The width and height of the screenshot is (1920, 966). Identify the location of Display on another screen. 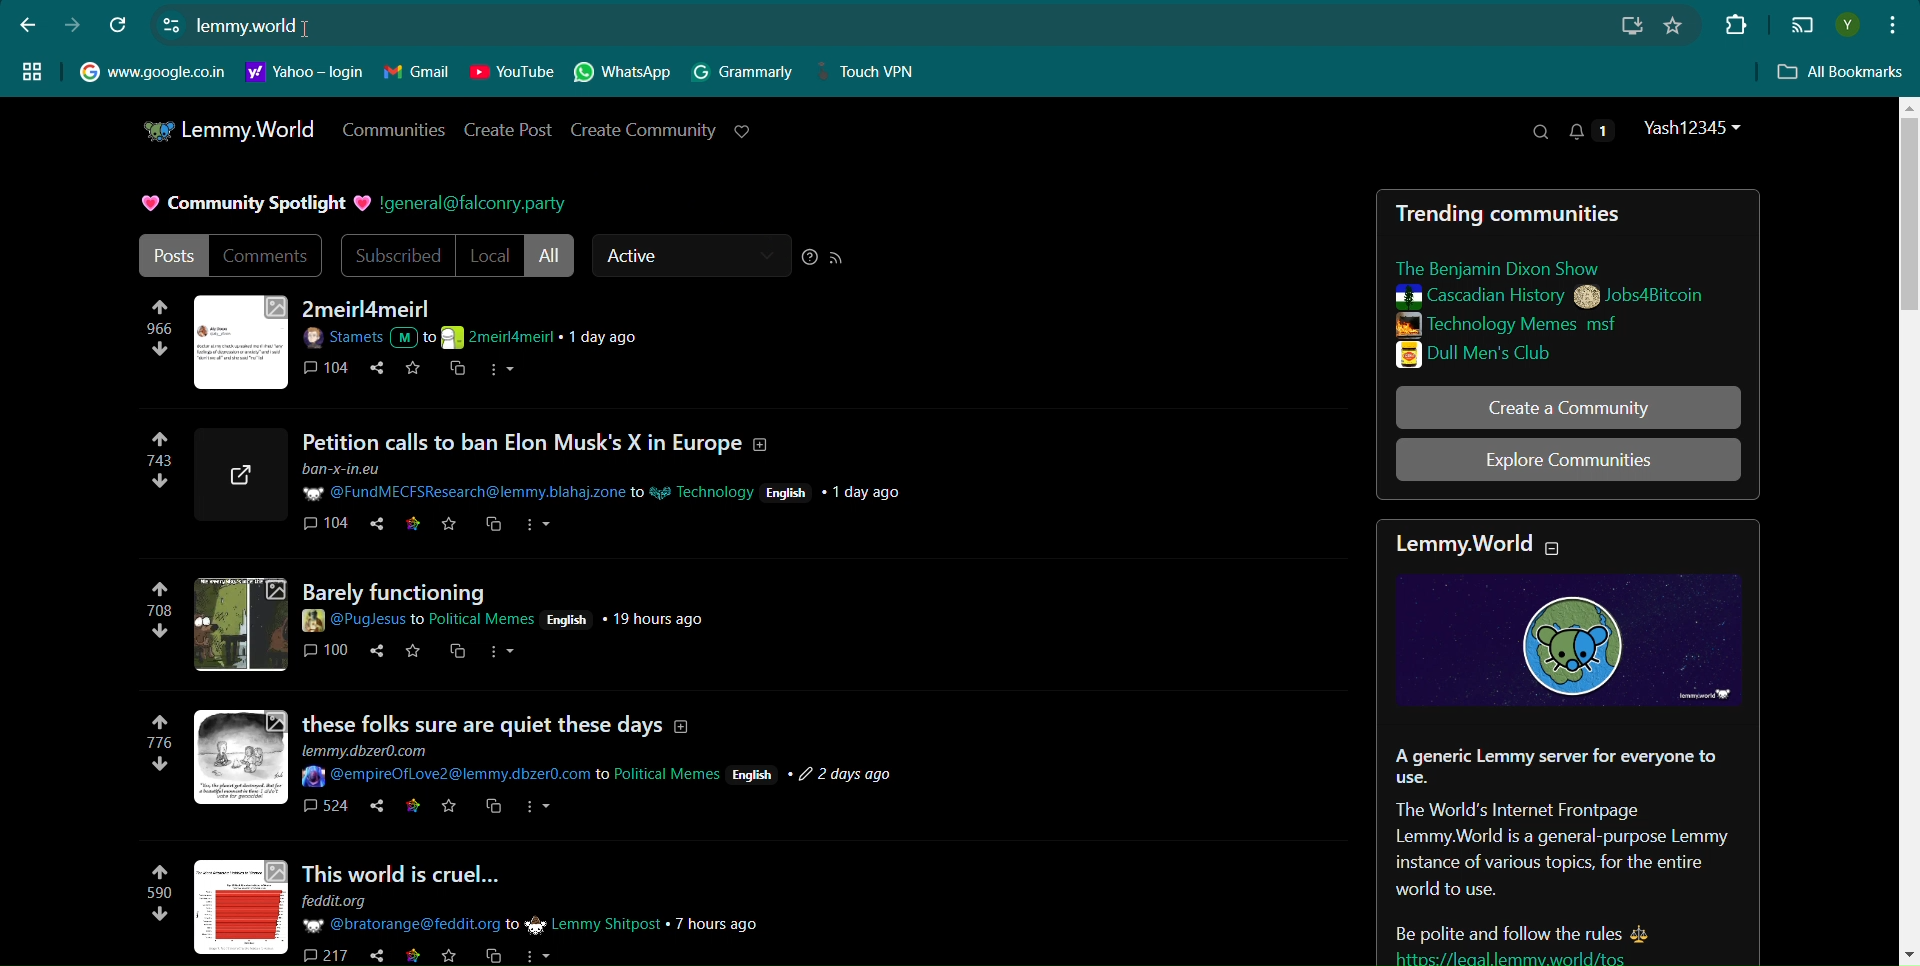
(1802, 26).